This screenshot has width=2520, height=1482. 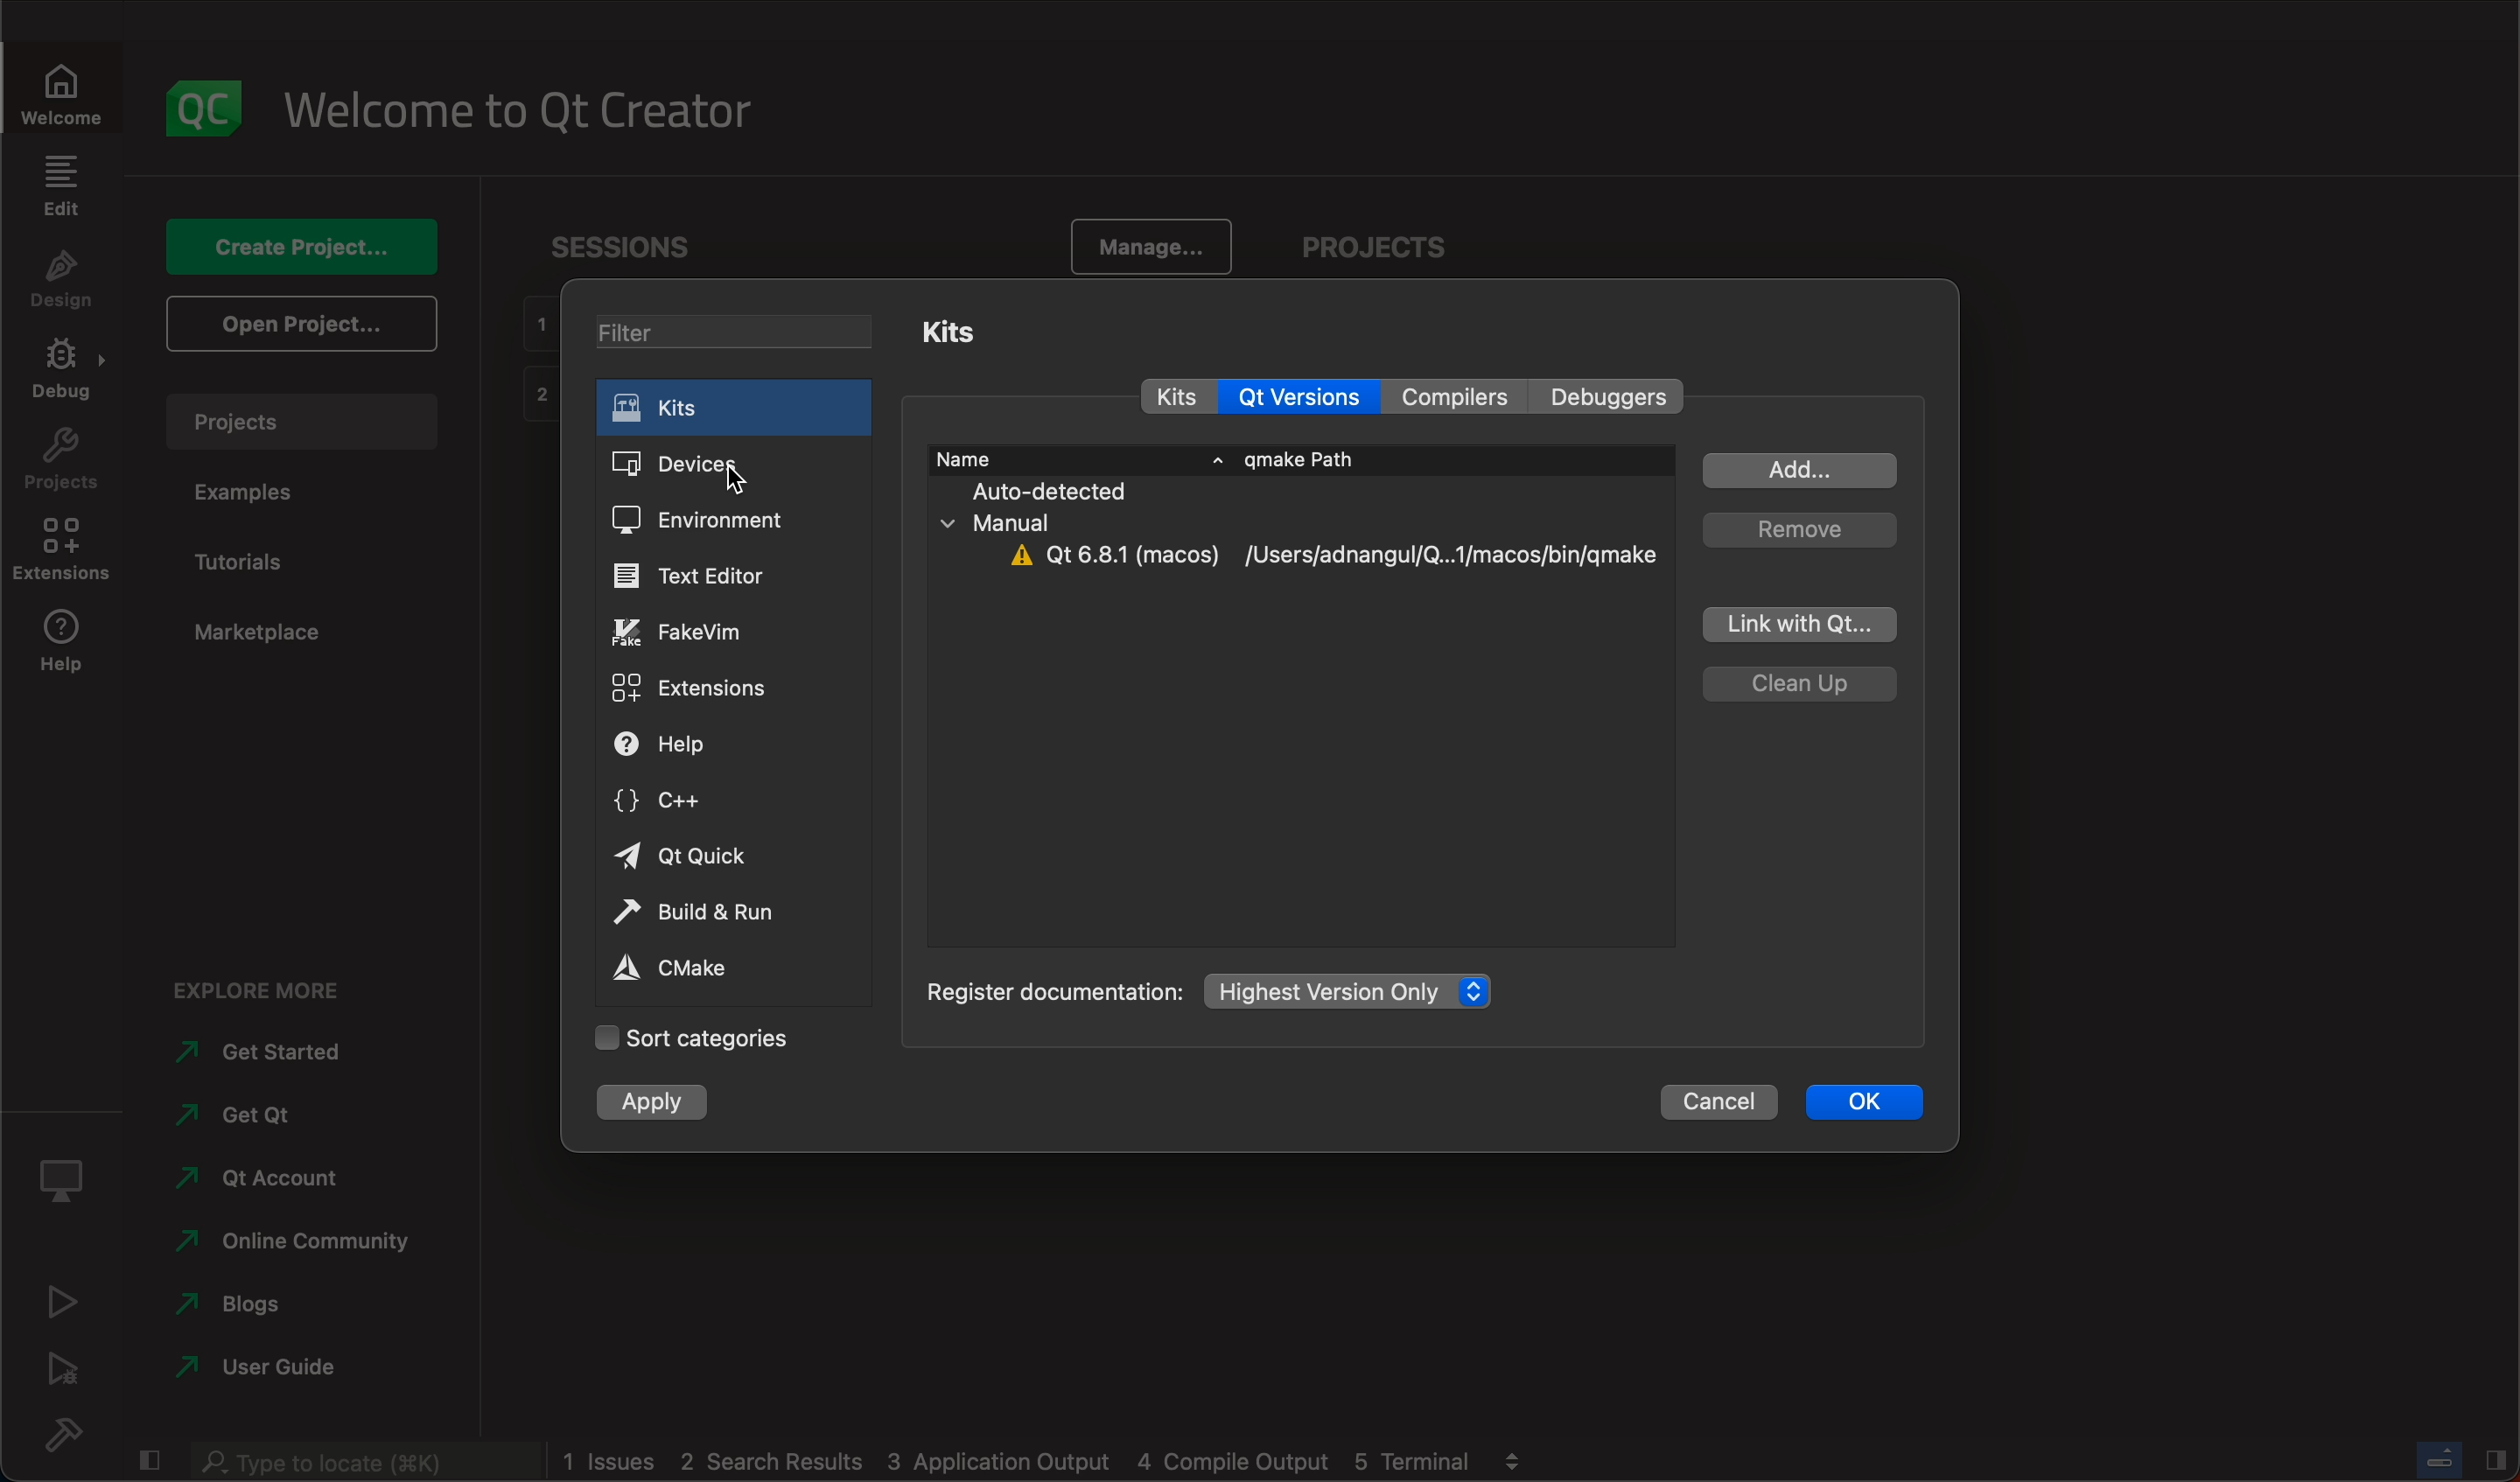 I want to click on highest version only, so click(x=1358, y=990).